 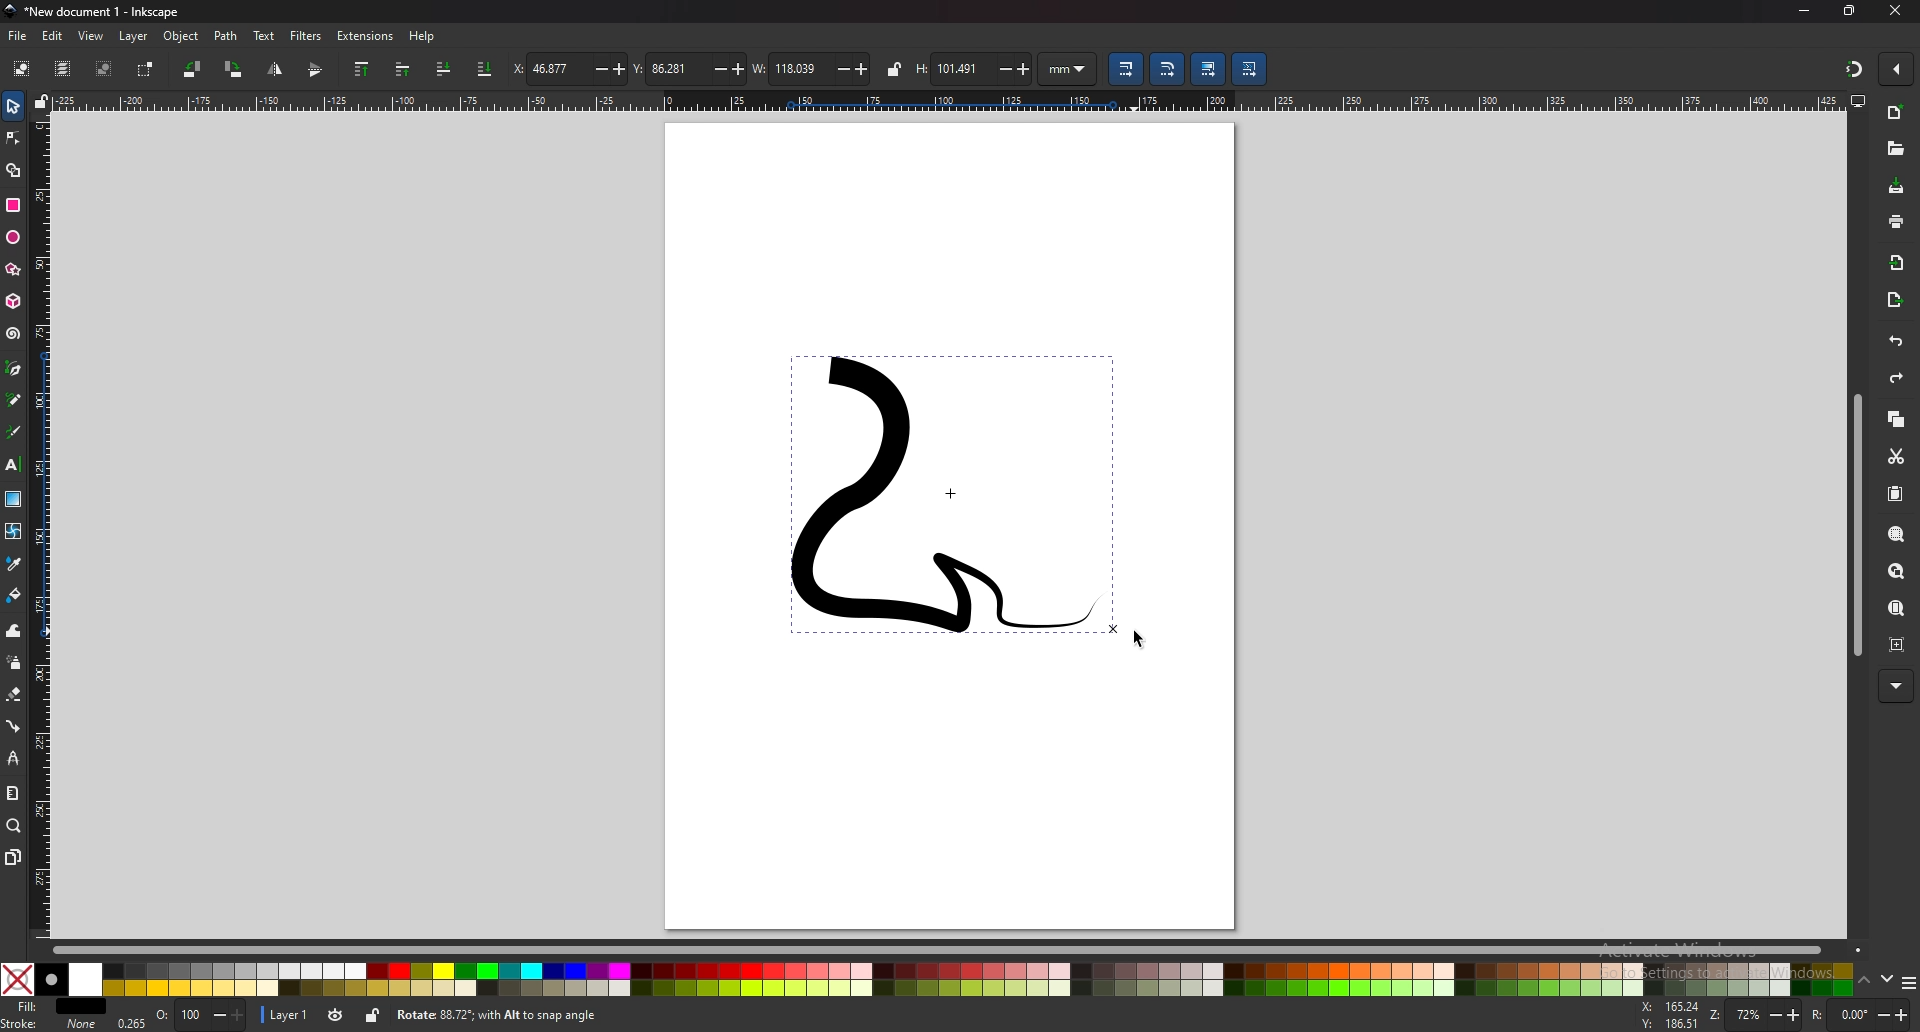 What do you see at coordinates (1895, 684) in the screenshot?
I see `MORE` at bounding box center [1895, 684].